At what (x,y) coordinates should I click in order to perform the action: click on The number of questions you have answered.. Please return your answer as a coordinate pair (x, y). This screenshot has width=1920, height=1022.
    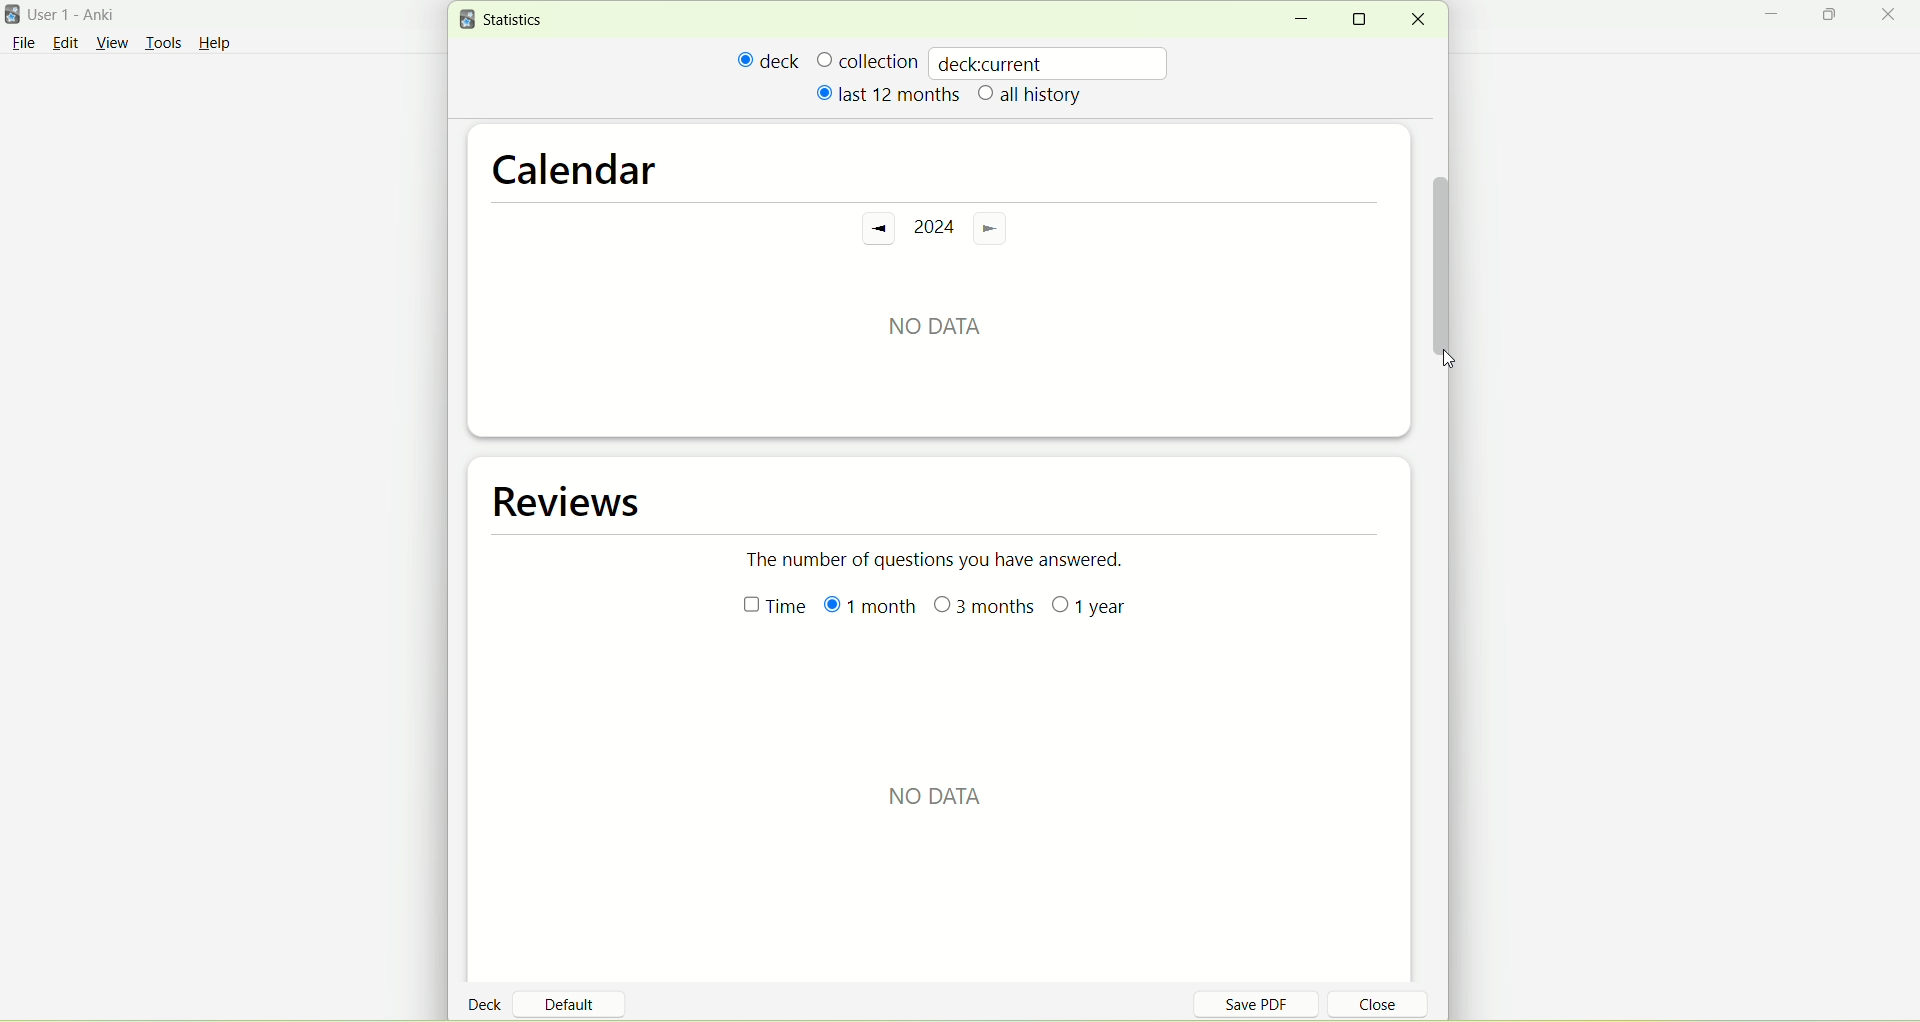
    Looking at the image, I should click on (946, 558).